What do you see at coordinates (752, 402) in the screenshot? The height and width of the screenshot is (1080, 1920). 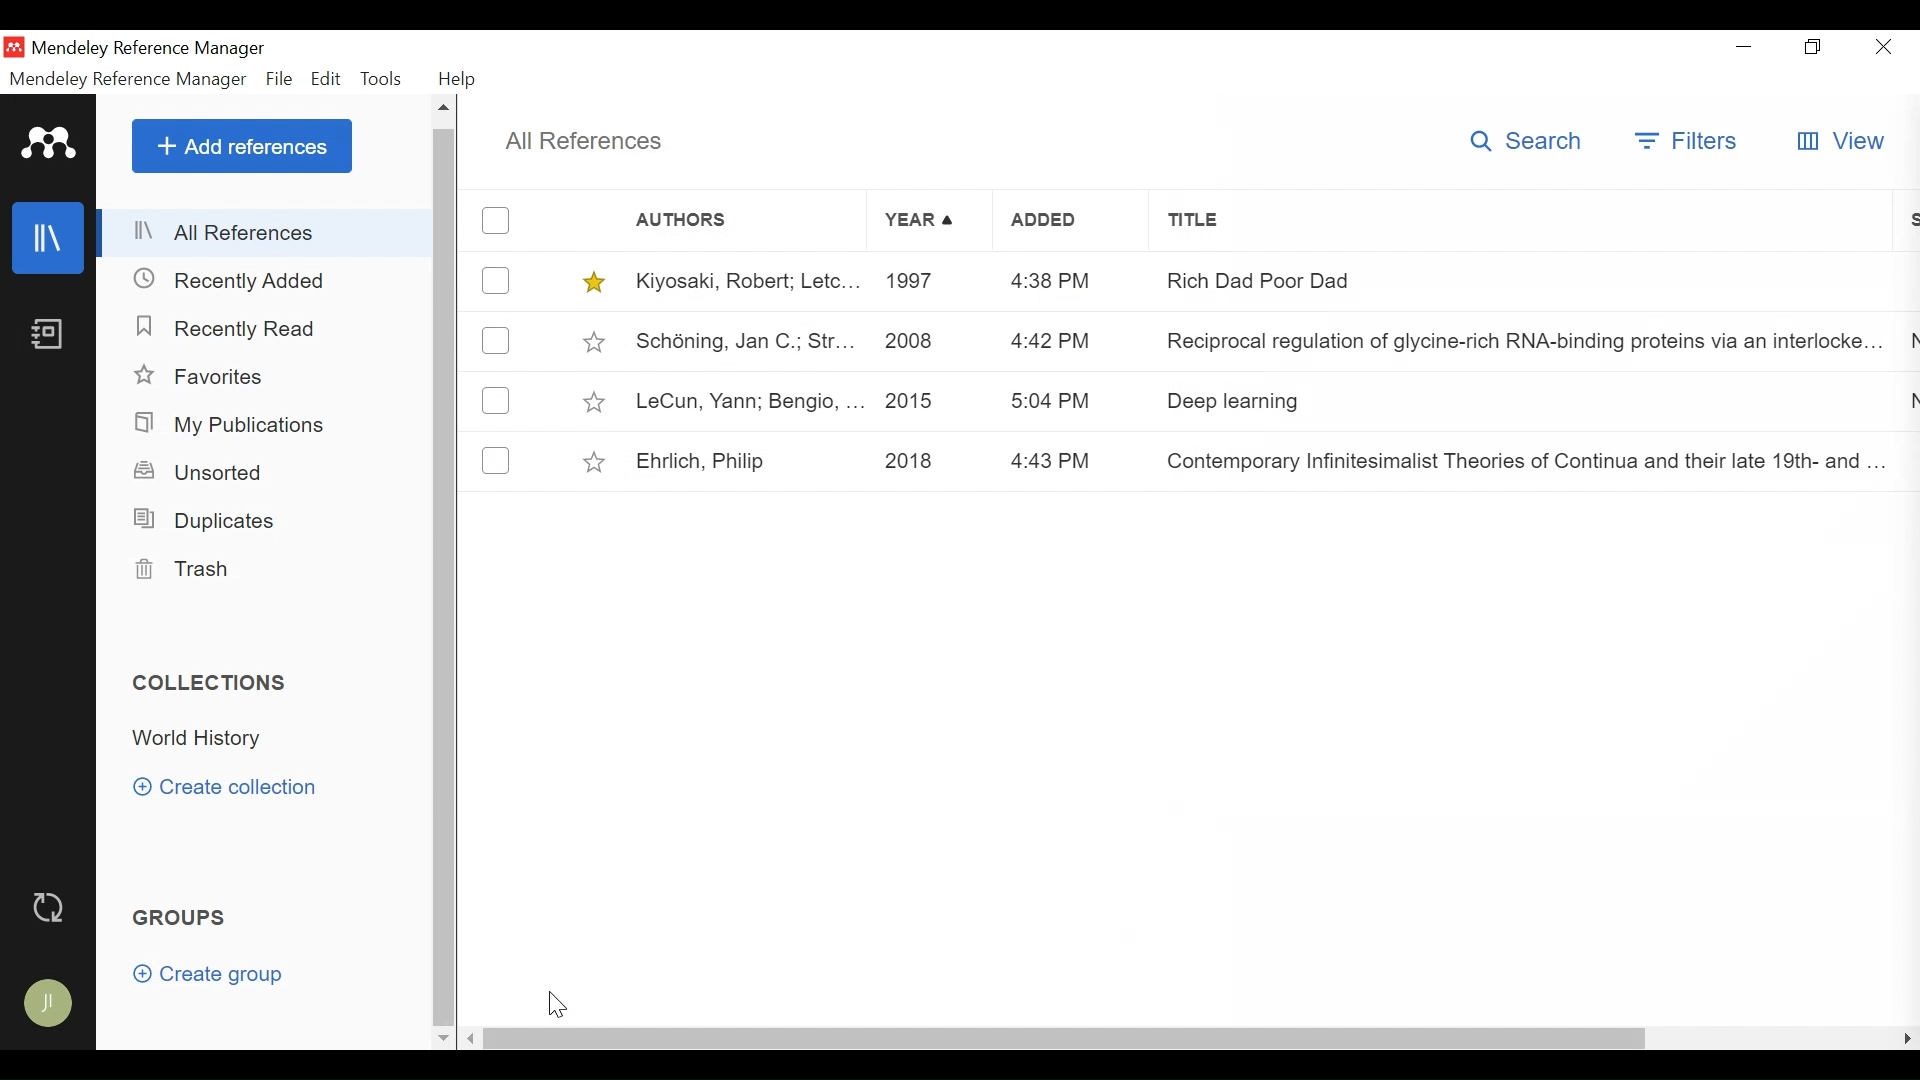 I see `LeCun, Yann; Bengio,...` at bounding box center [752, 402].